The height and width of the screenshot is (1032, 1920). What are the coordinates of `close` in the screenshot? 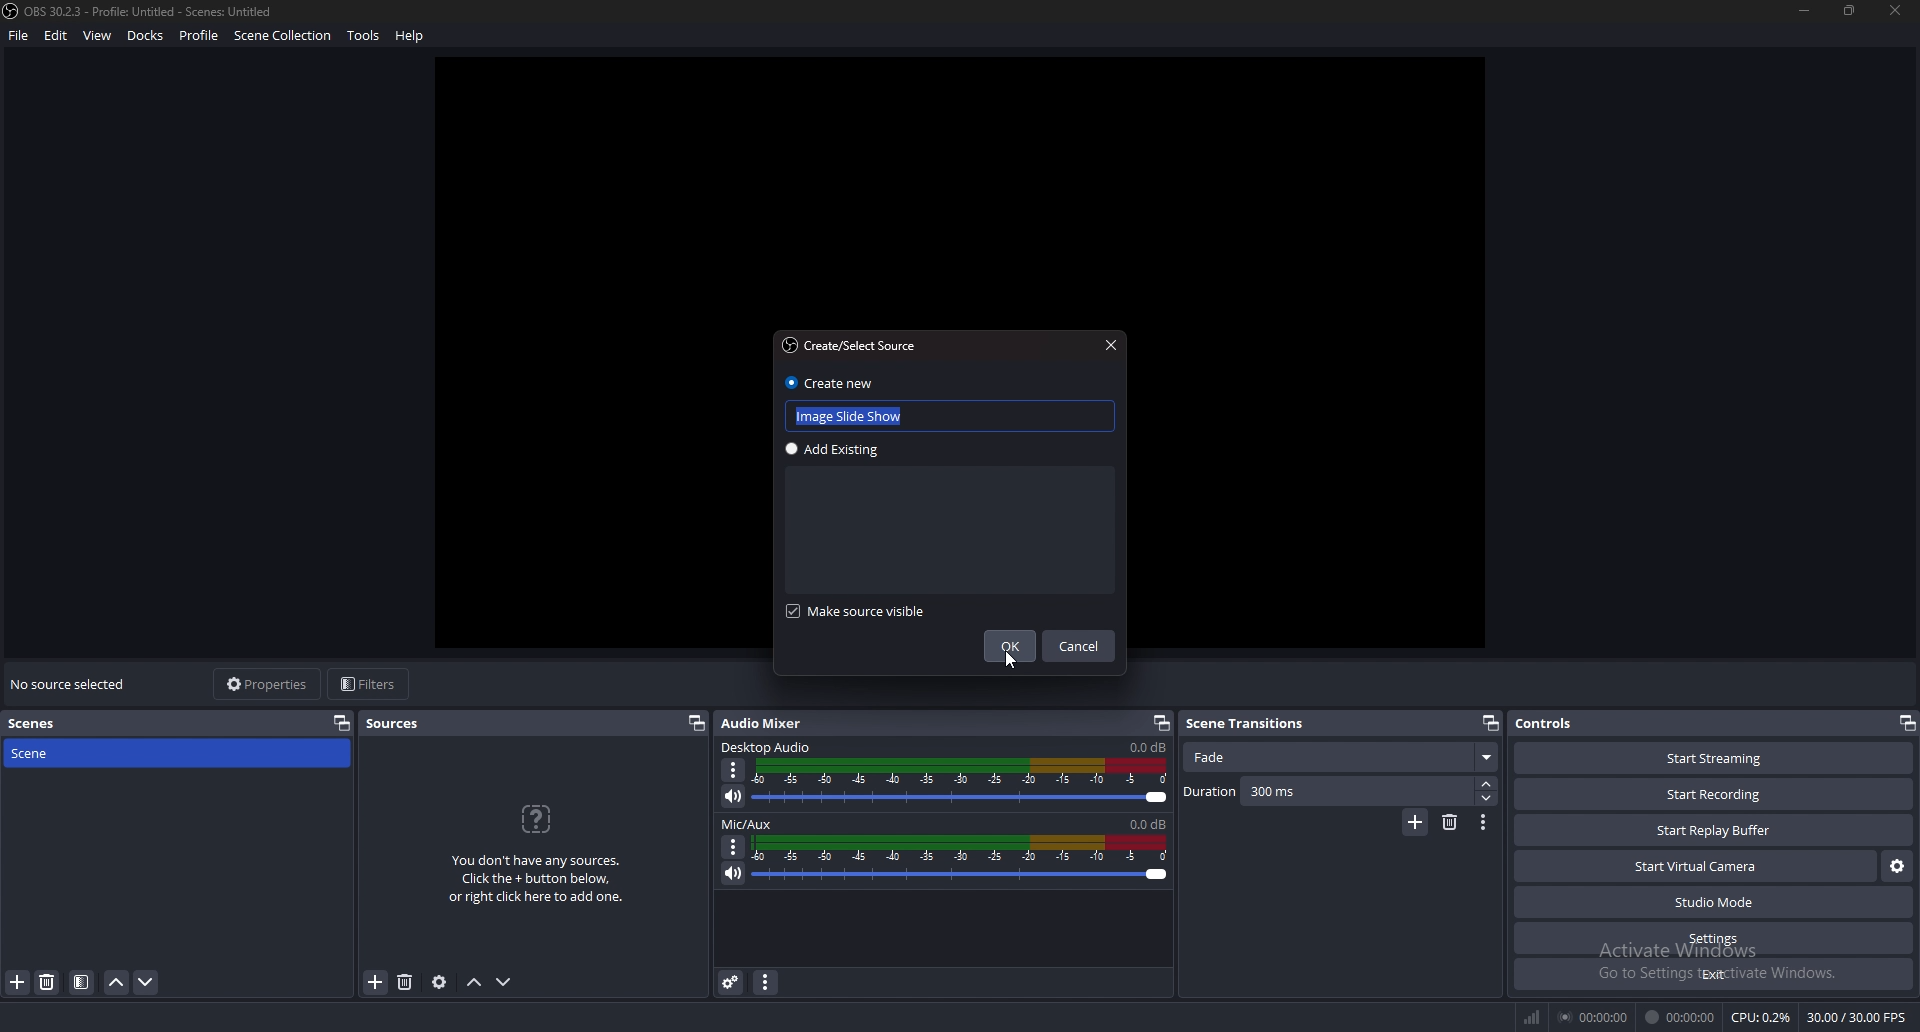 It's located at (1111, 347).